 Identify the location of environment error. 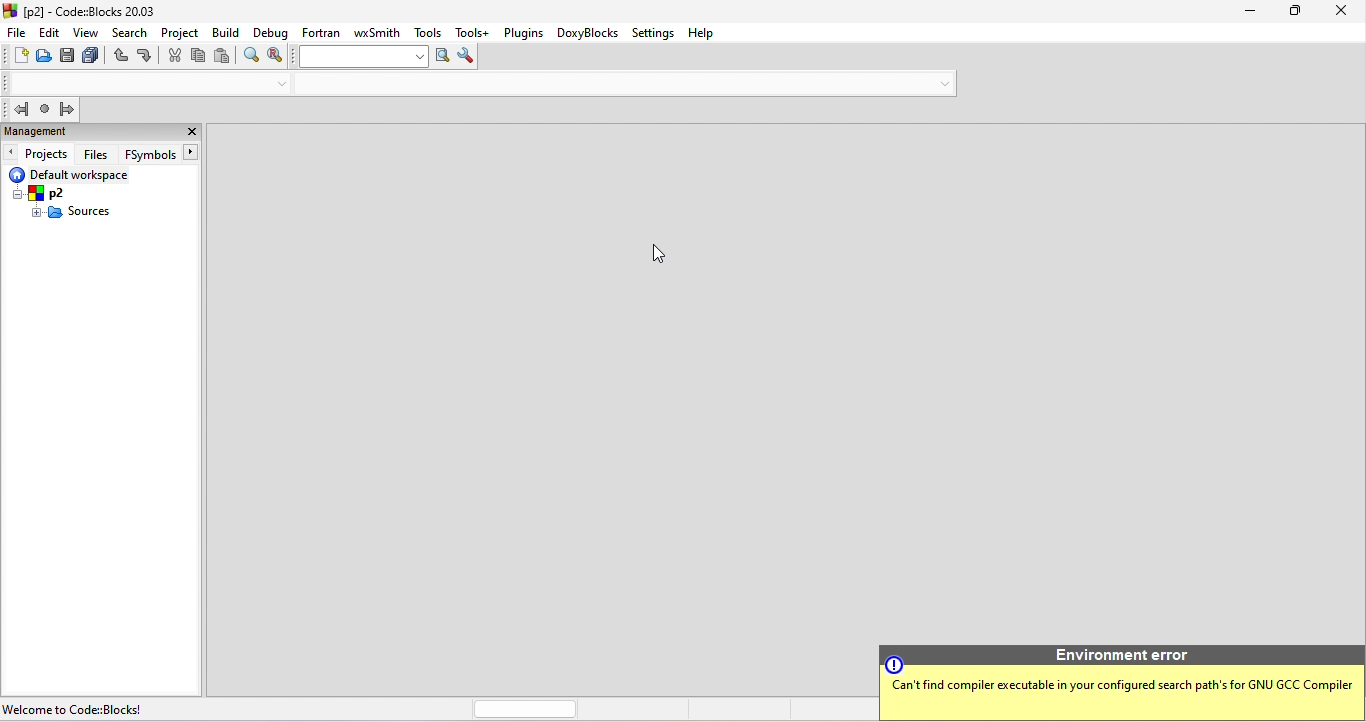
(1119, 683).